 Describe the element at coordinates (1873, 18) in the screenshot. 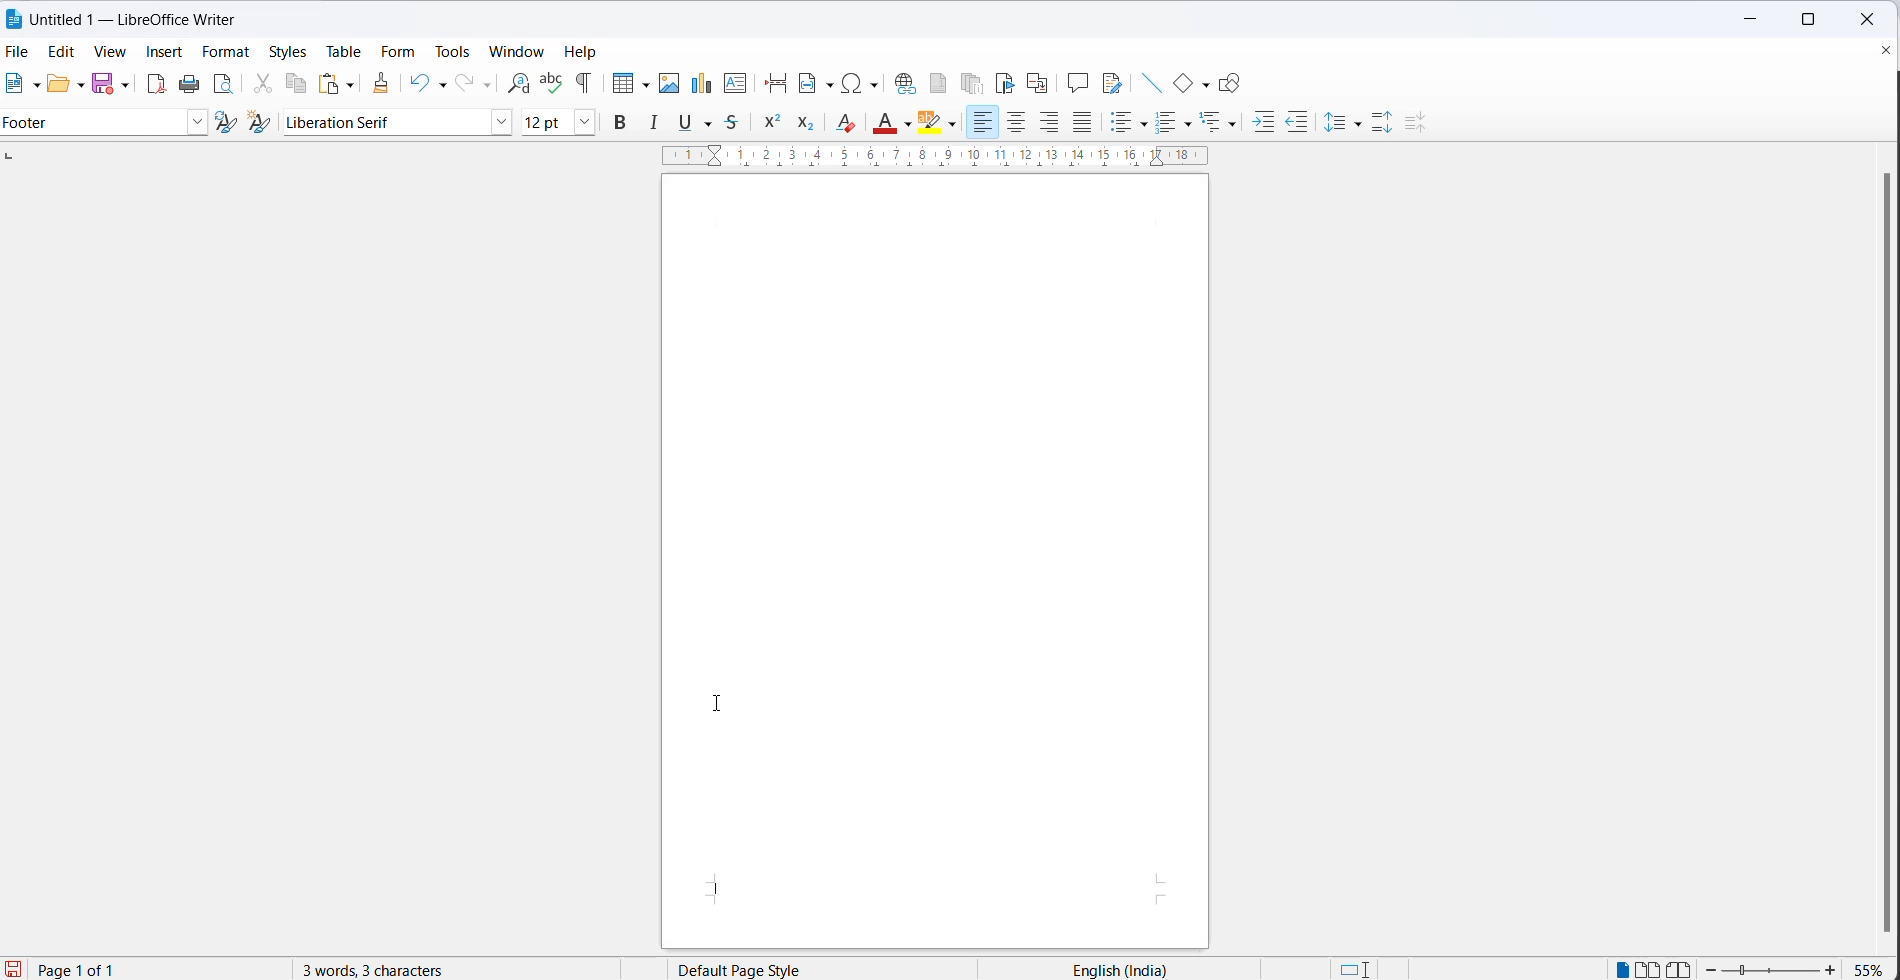

I see `close` at that location.